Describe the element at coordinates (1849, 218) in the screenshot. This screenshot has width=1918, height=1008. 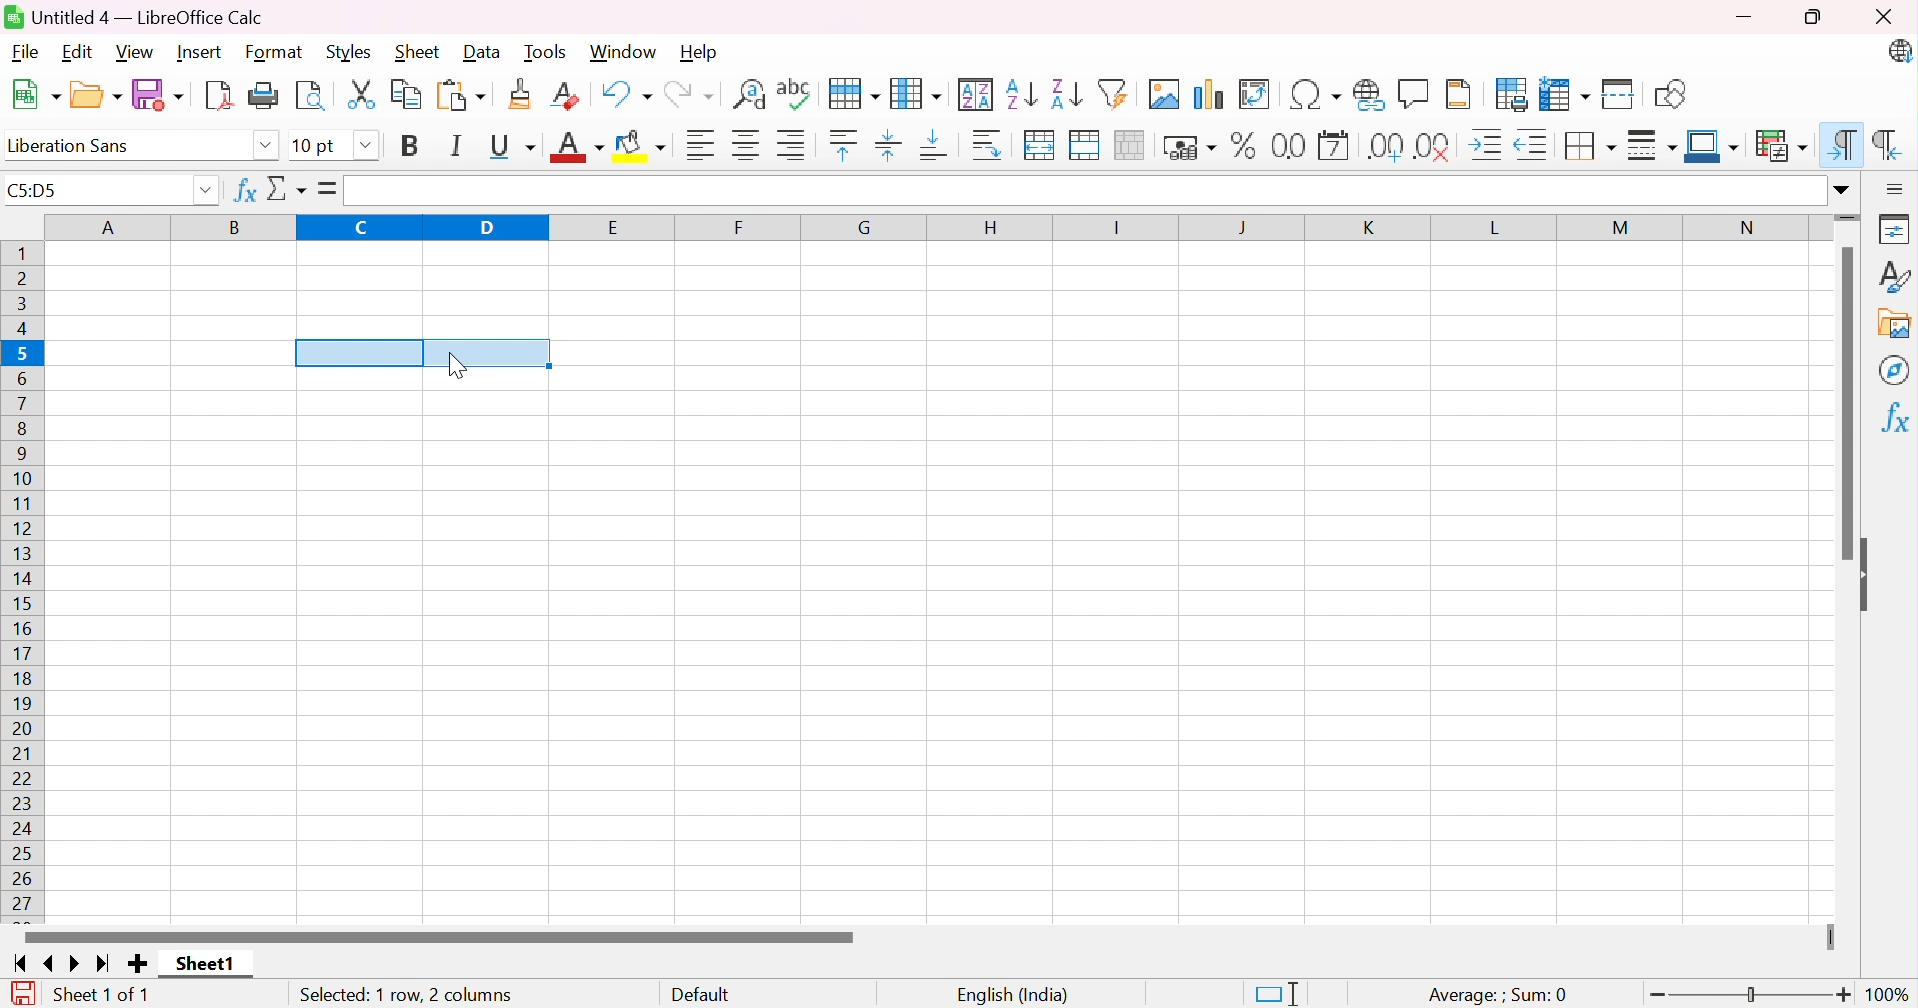
I see `Slider` at that location.